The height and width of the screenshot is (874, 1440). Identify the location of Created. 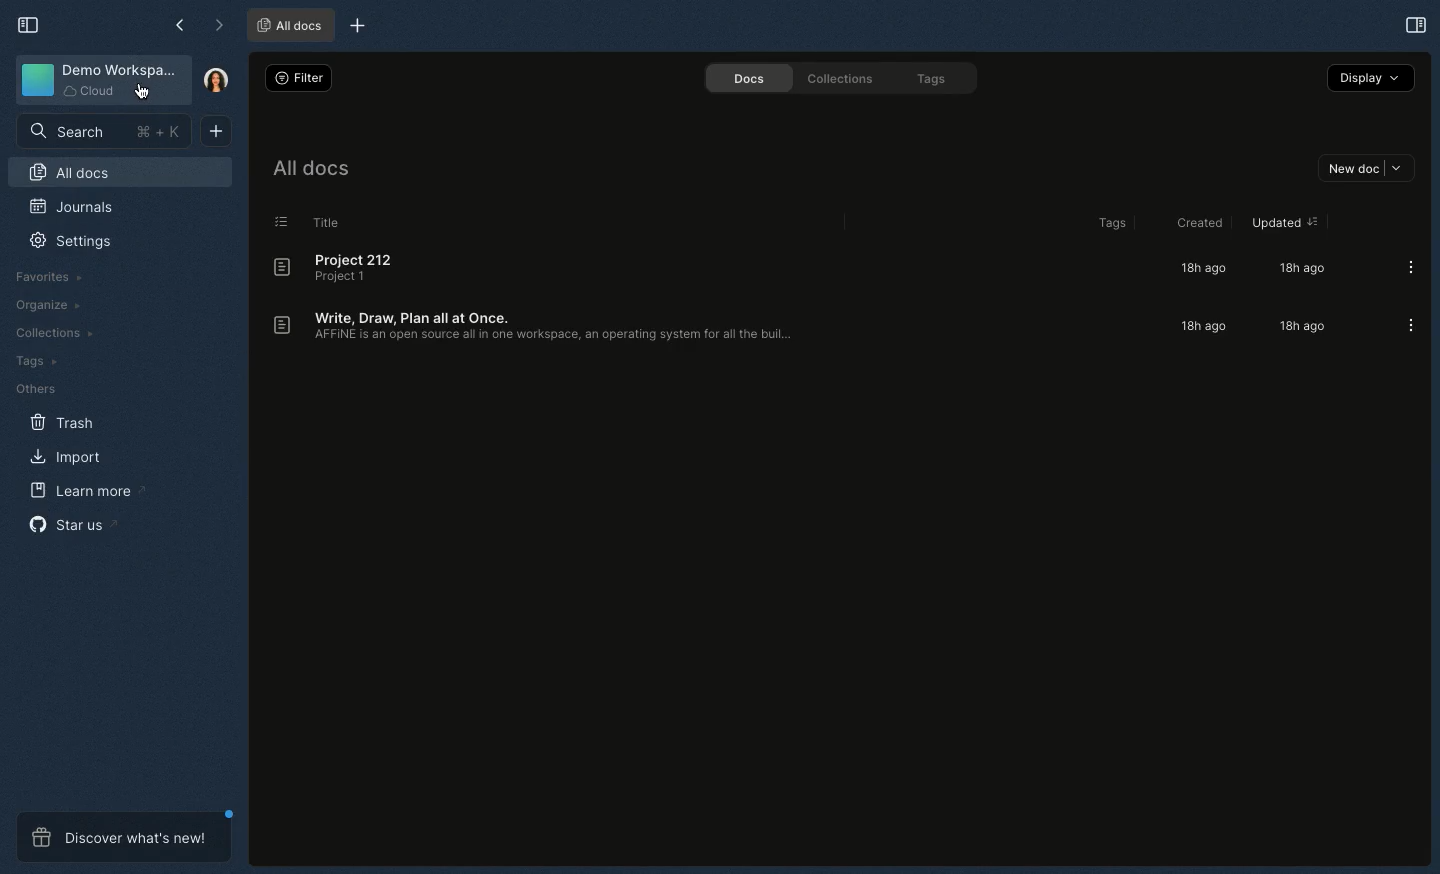
(1195, 223).